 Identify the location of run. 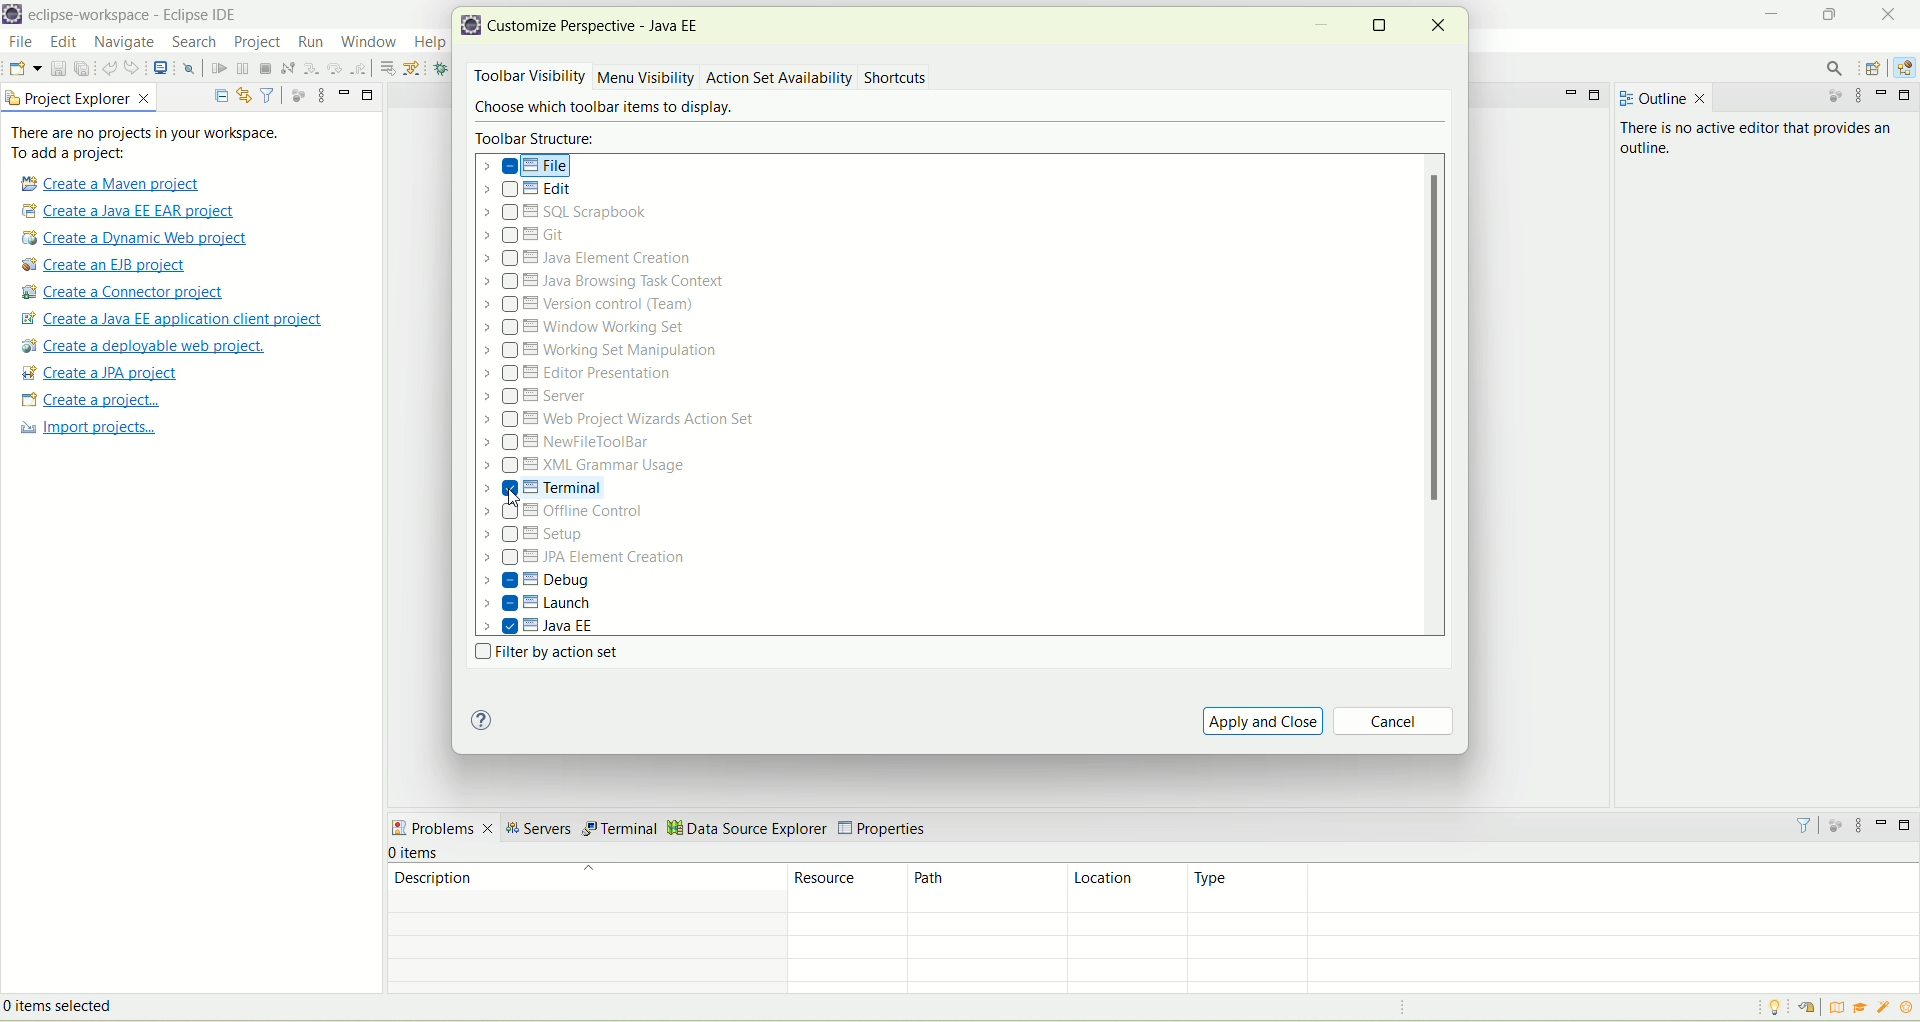
(313, 41).